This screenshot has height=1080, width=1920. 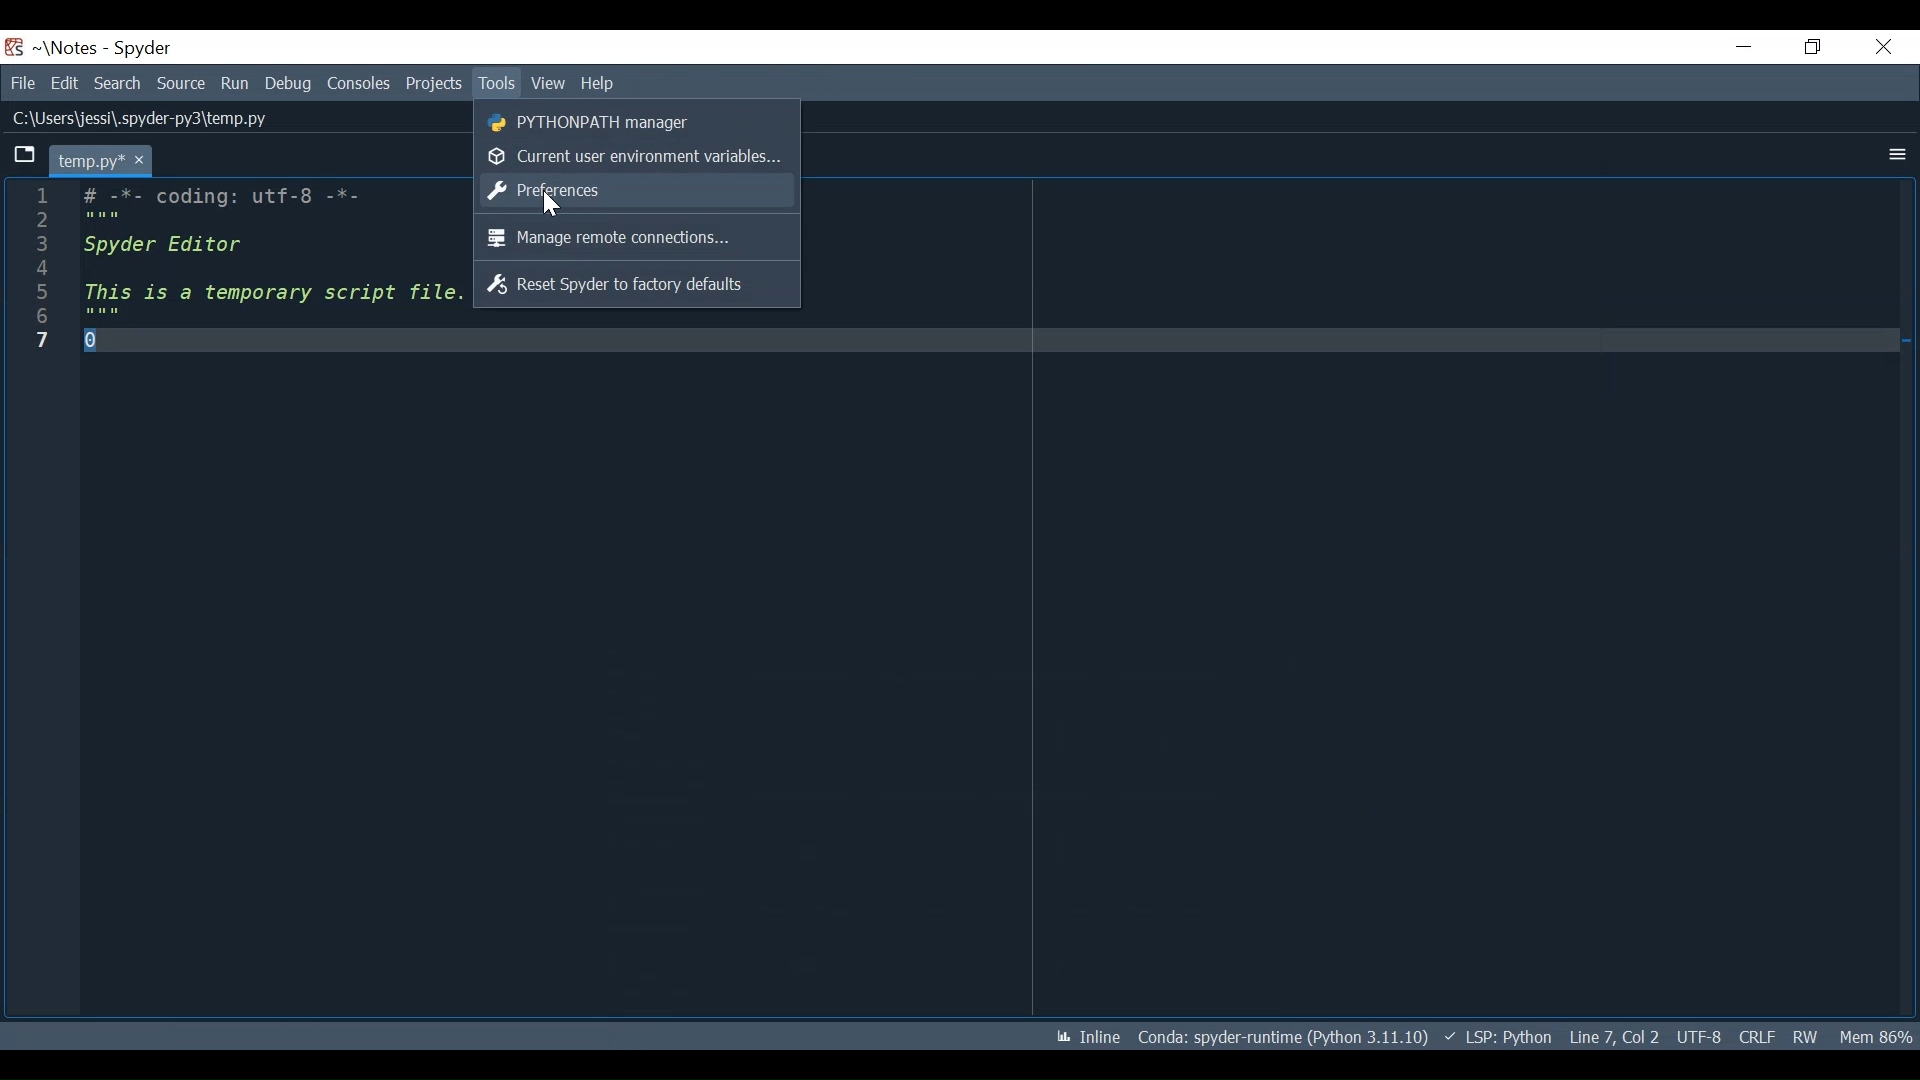 What do you see at coordinates (632, 159) in the screenshot?
I see `Current user environment variables` at bounding box center [632, 159].